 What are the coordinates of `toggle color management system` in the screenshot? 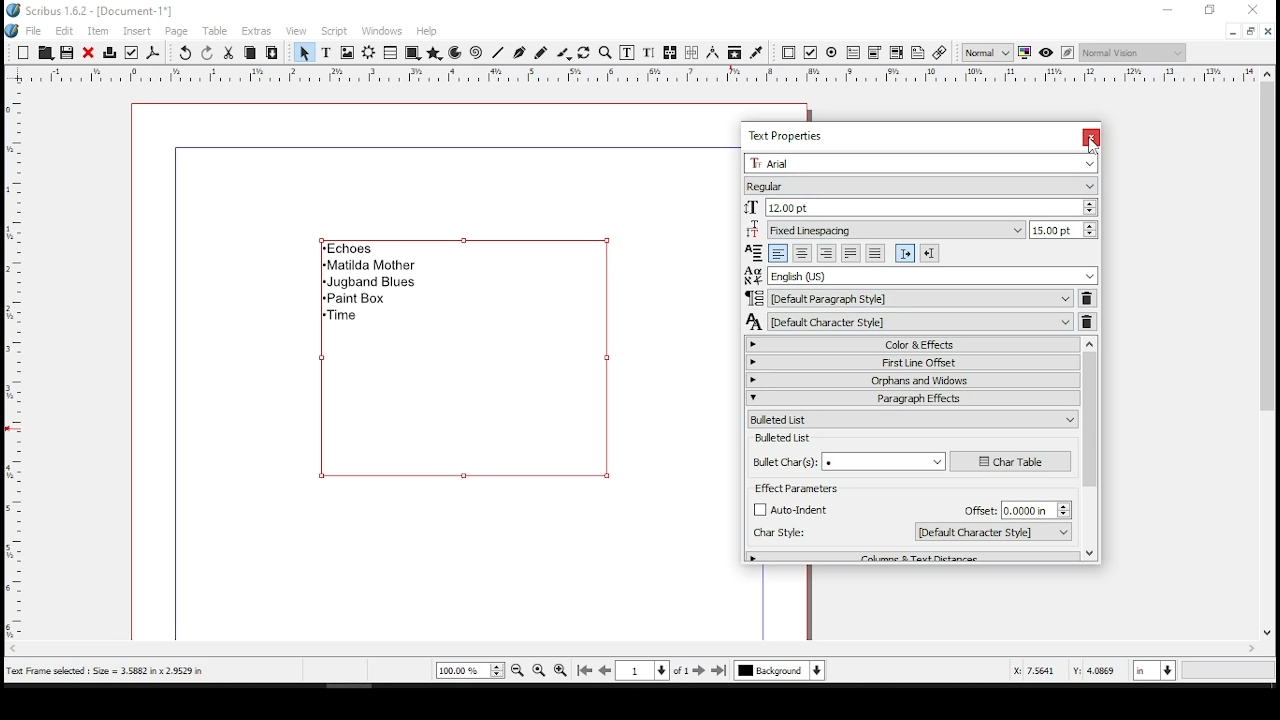 It's located at (1024, 54).